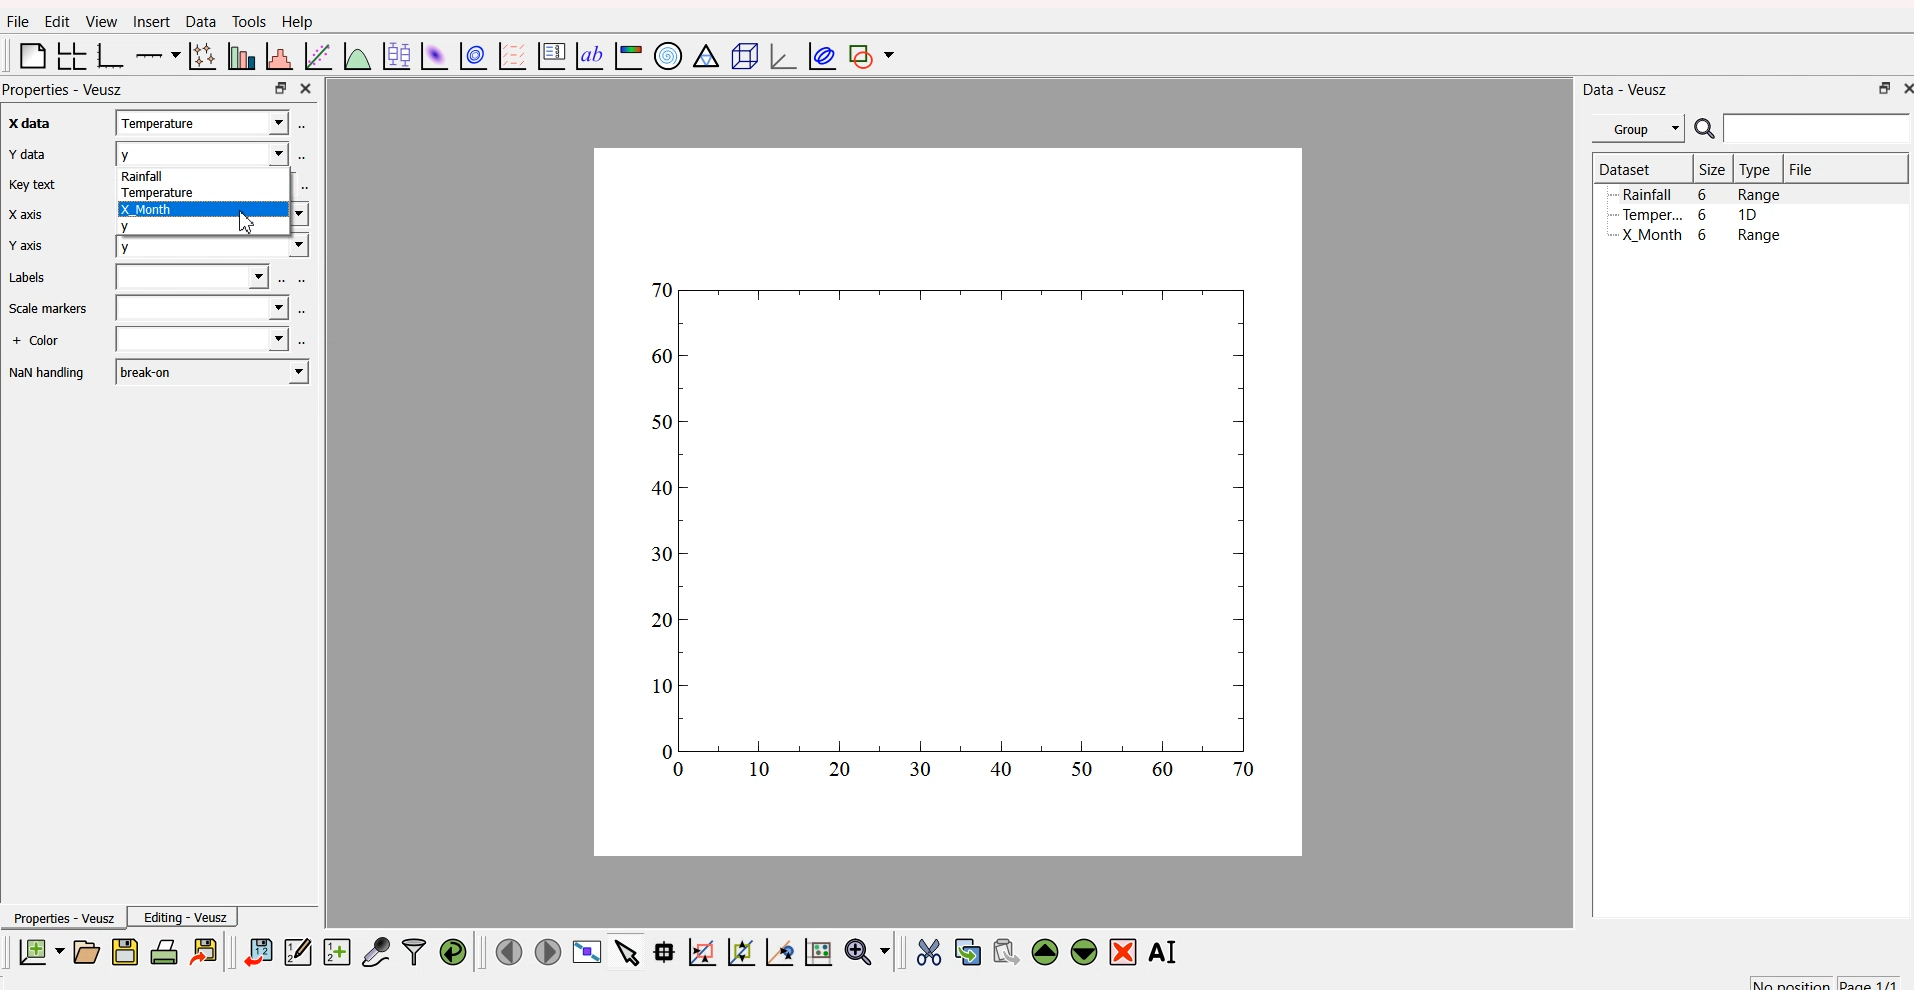  Describe the element at coordinates (187, 917) in the screenshot. I see `Editing - Veusz |` at that location.